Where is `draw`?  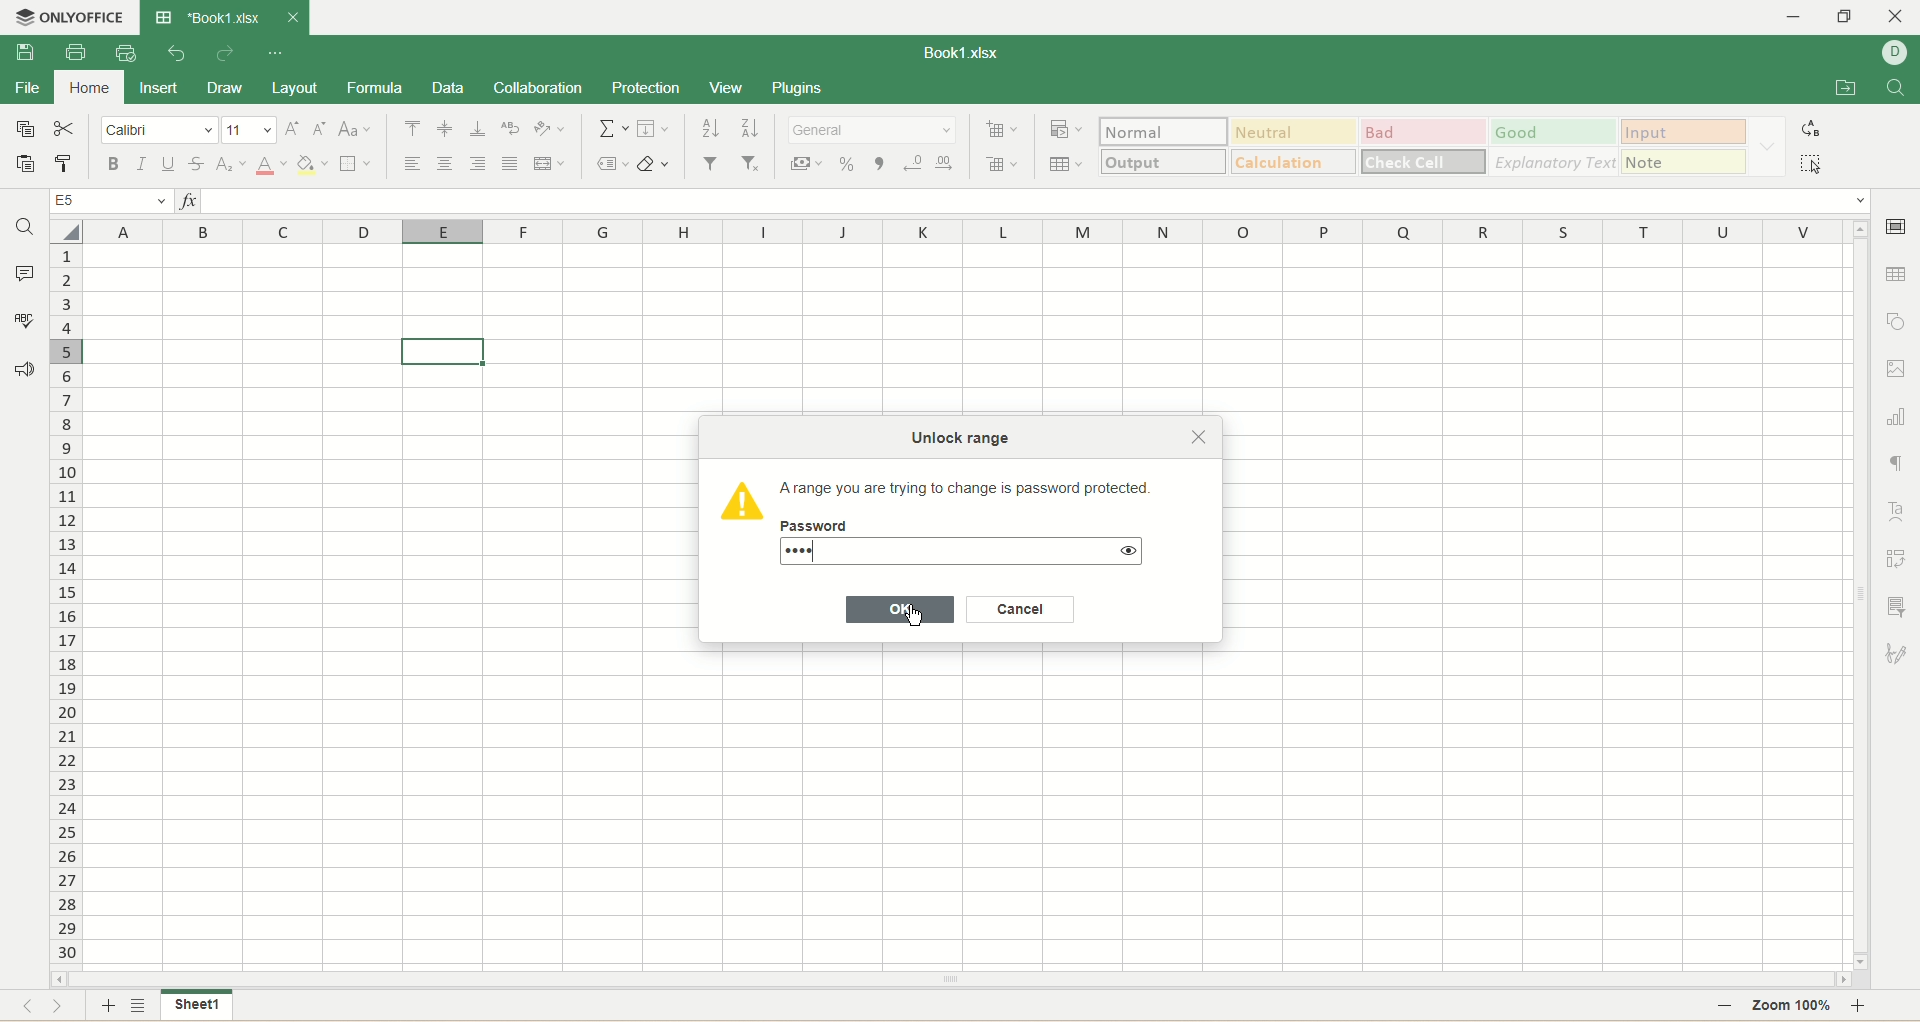 draw is located at coordinates (231, 89).